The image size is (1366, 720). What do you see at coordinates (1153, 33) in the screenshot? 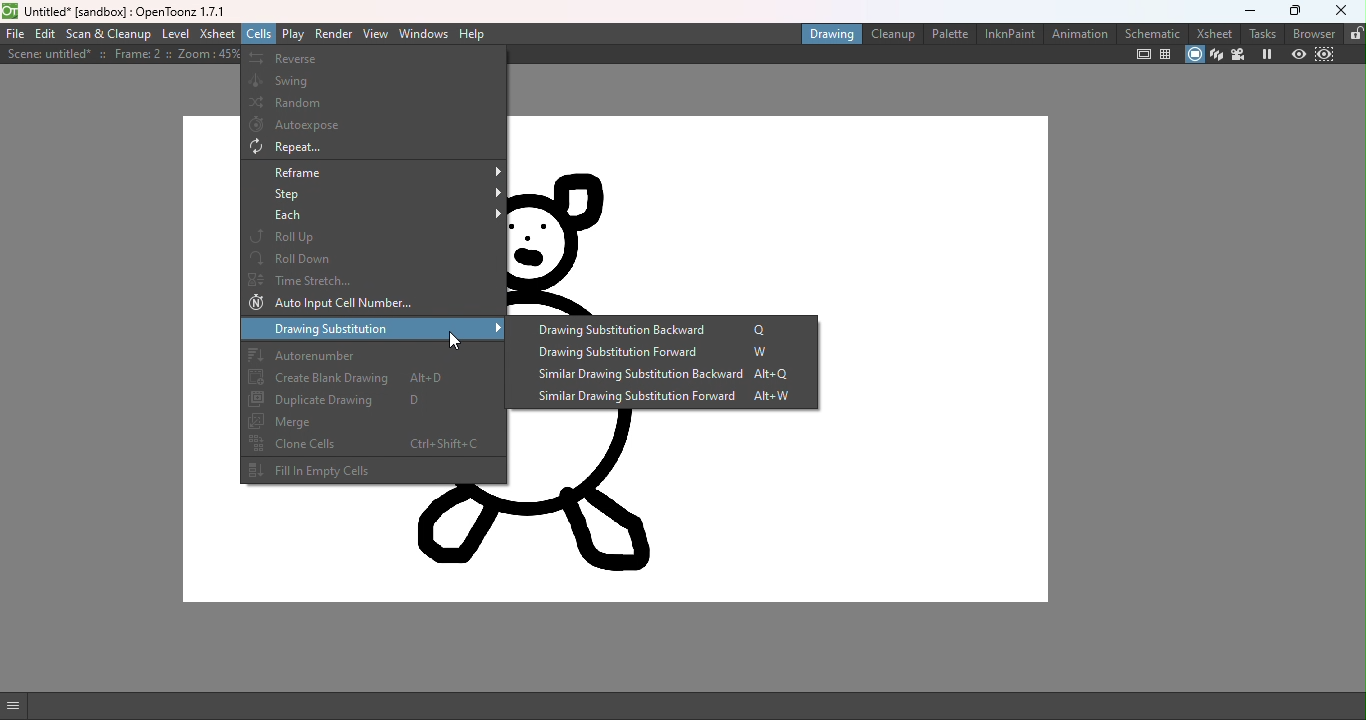
I see `Schematic` at bounding box center [1153, 33].